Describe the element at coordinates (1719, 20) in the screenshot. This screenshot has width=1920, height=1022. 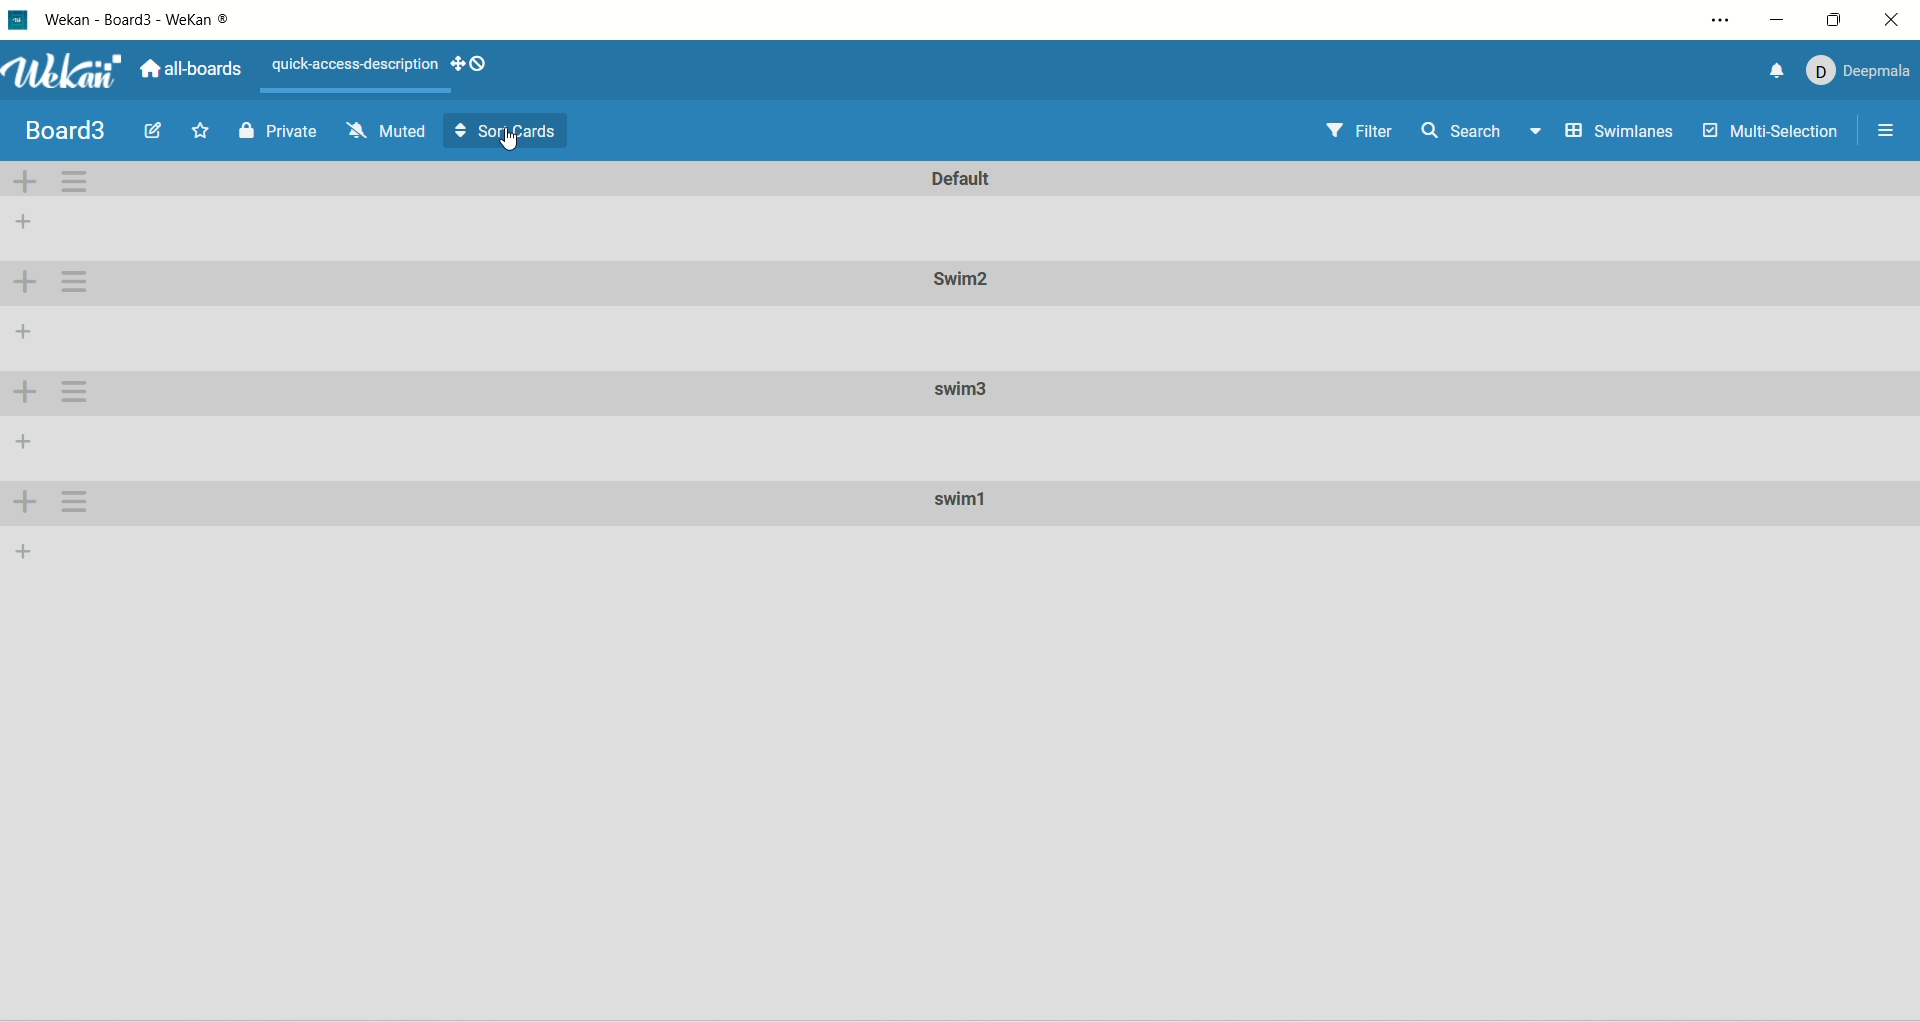
I see `settings and more` at that location.